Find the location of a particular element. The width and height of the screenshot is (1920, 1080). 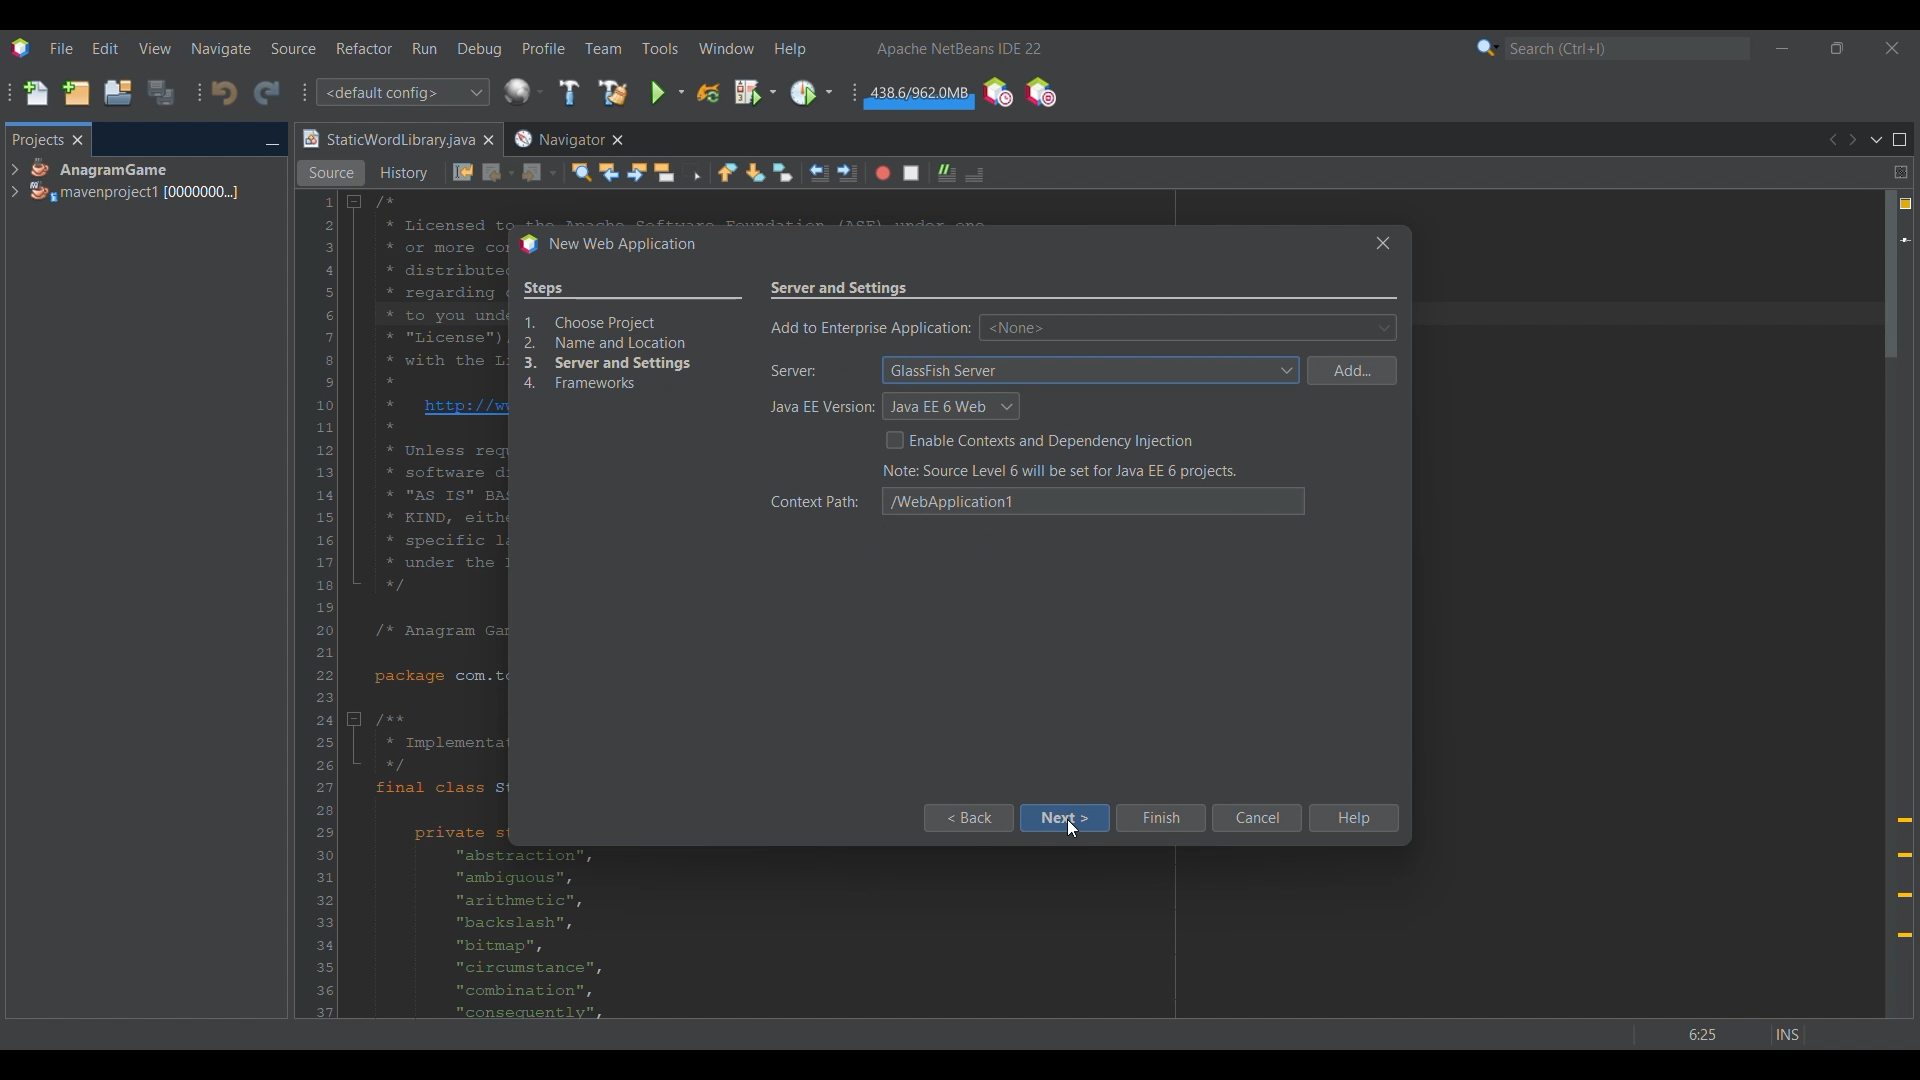

Find next occurrence is located at coordinates (637, 172).